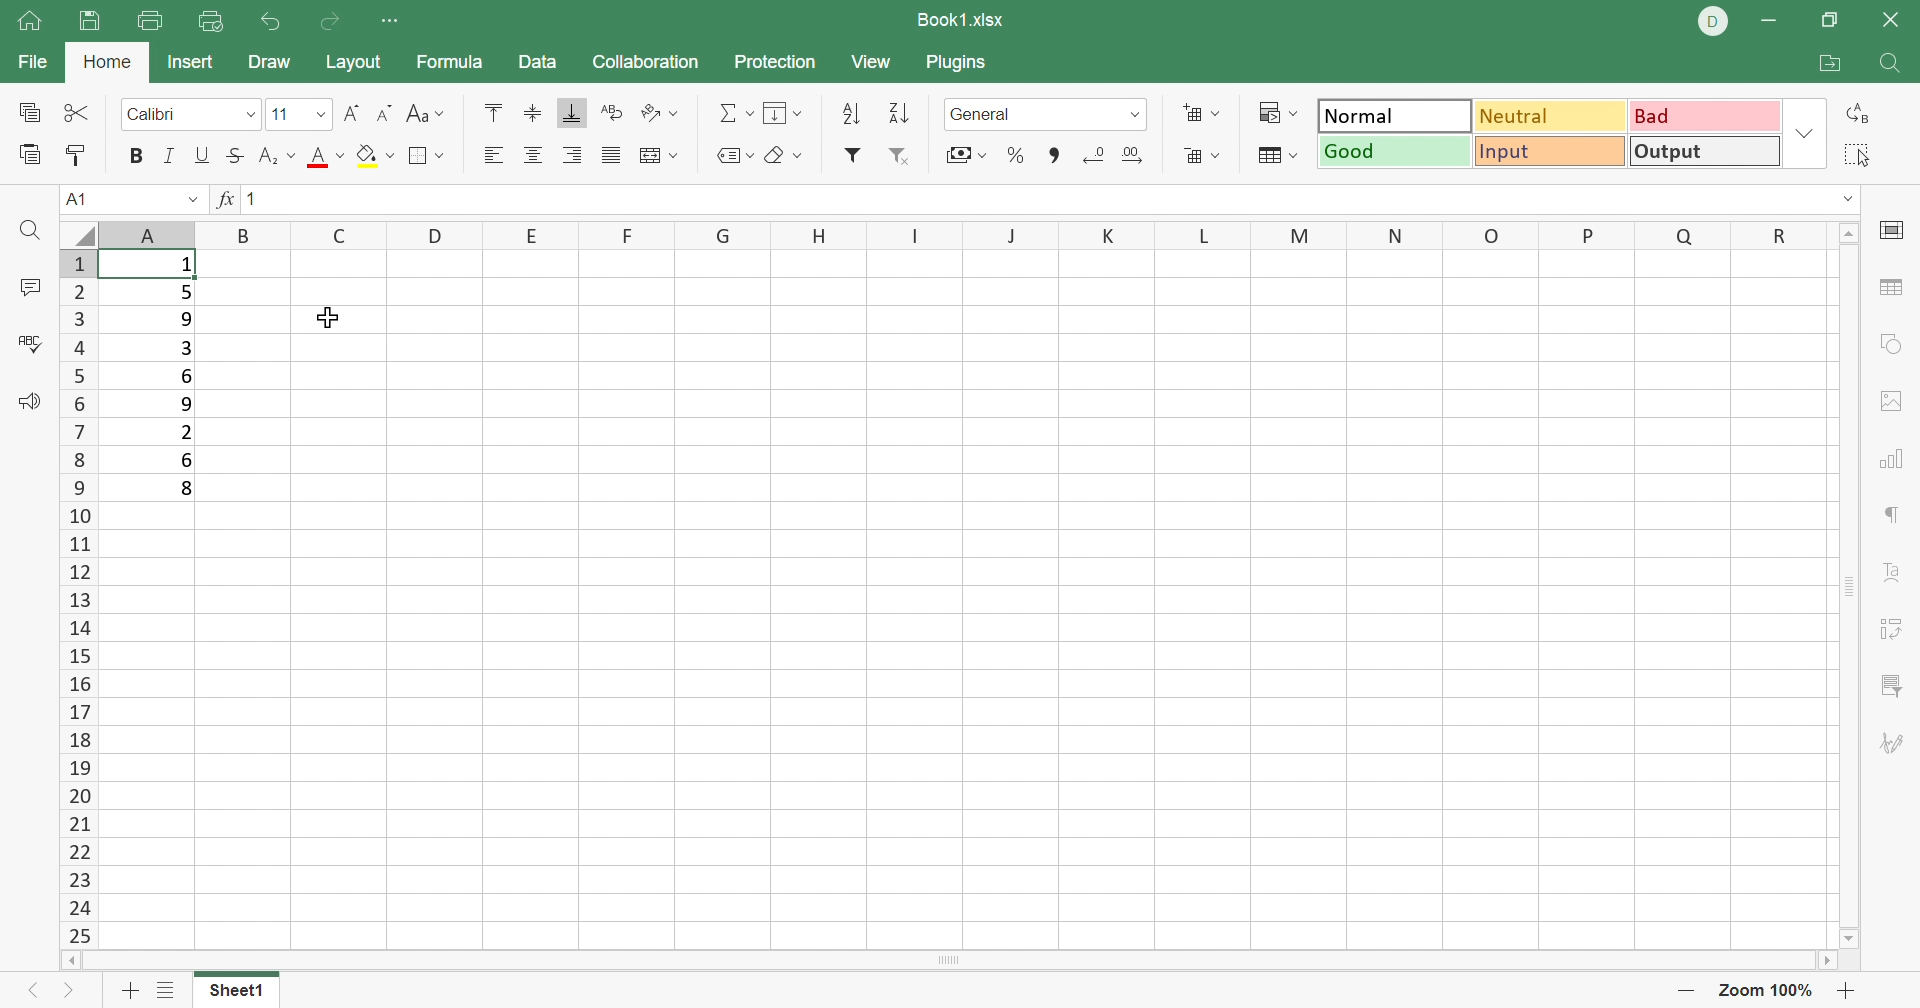  I want to click on 2, so click(187, 431).